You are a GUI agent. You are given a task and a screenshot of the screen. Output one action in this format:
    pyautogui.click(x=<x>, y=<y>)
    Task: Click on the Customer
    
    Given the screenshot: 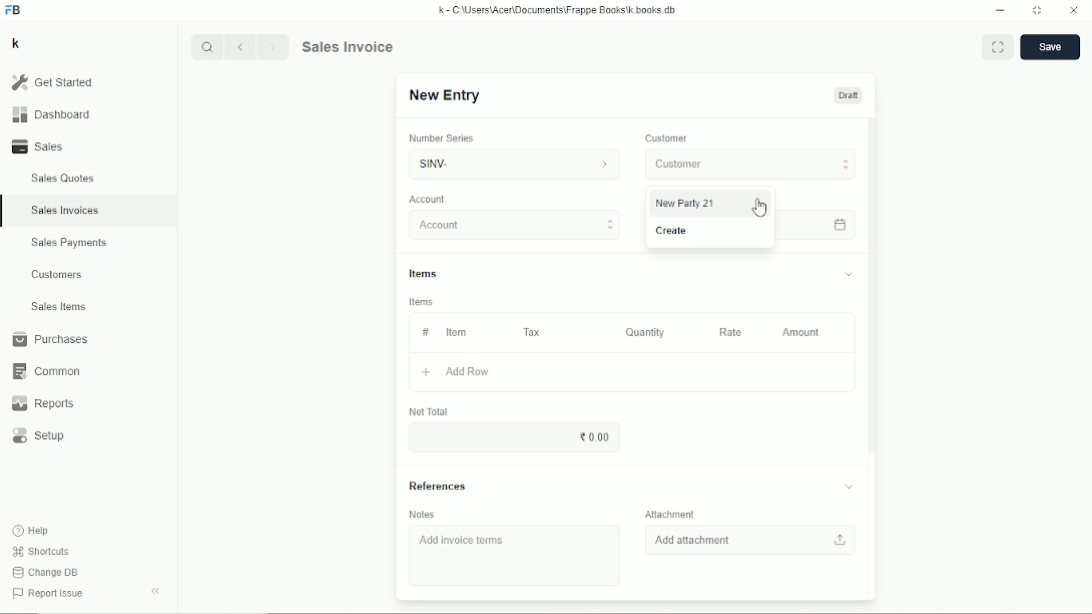 What is the action you would take?
    pyautogui.click(x=667, y=139)
    